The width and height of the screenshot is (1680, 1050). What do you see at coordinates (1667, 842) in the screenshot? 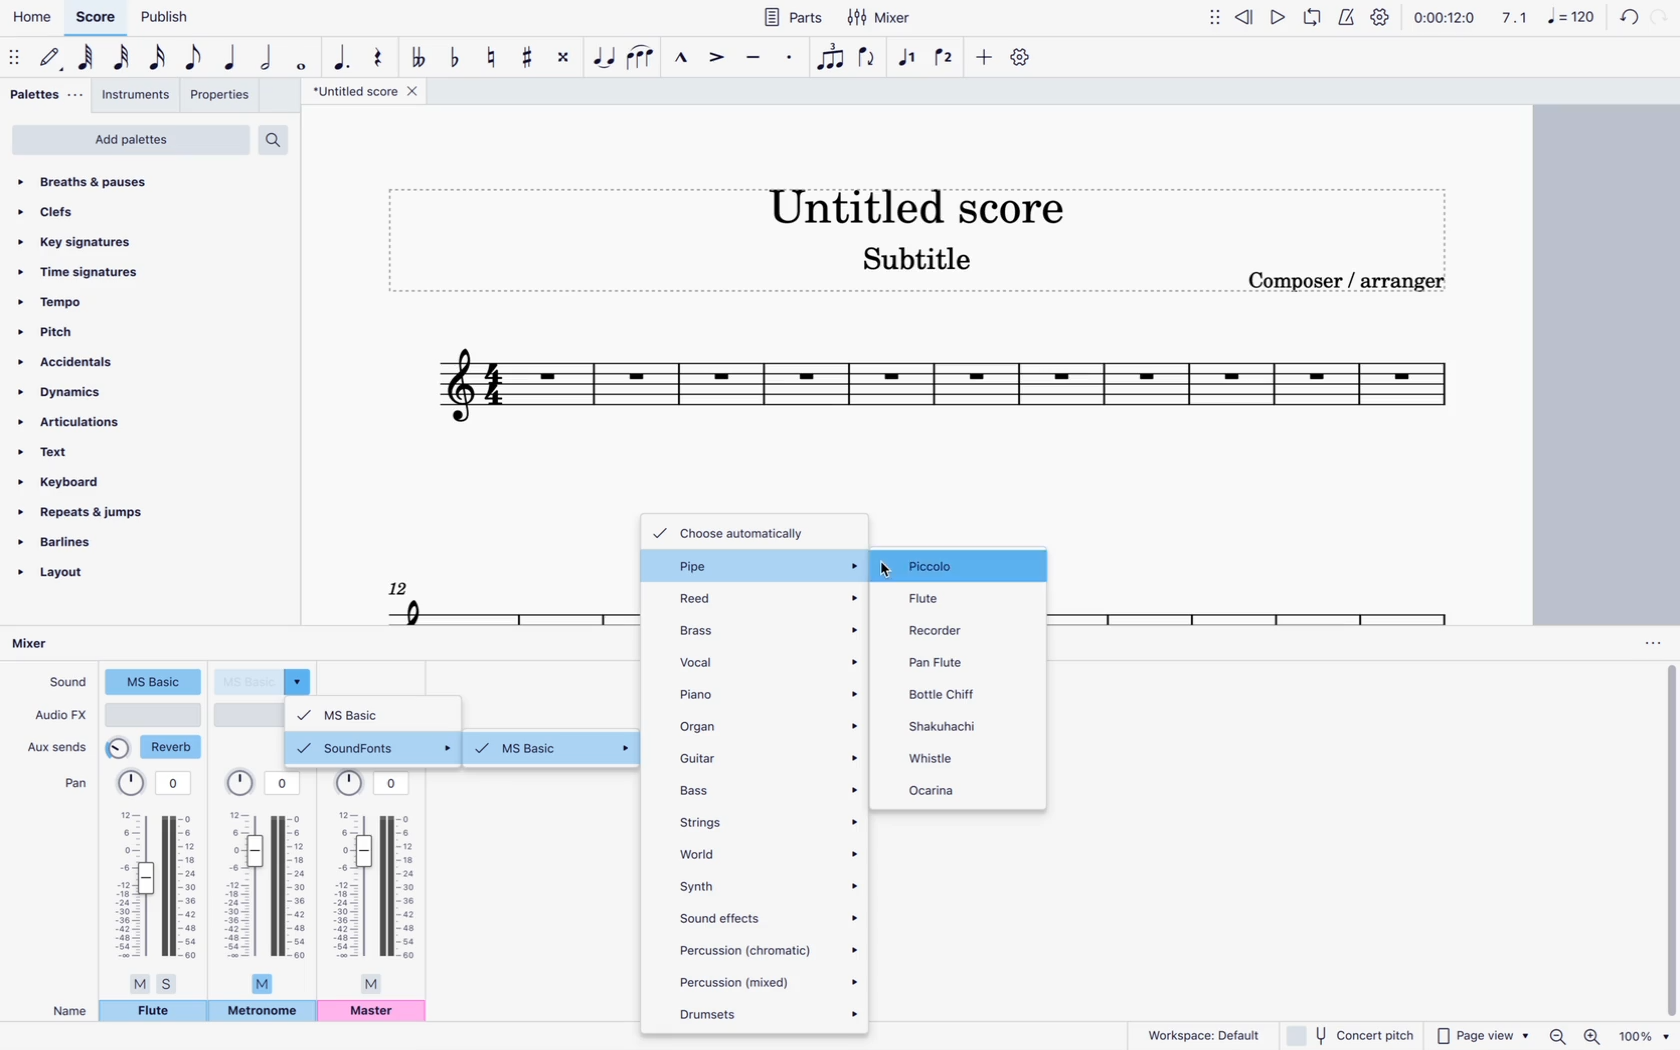
I see `vertical scrollbar` at bounding box center [1667, 842].